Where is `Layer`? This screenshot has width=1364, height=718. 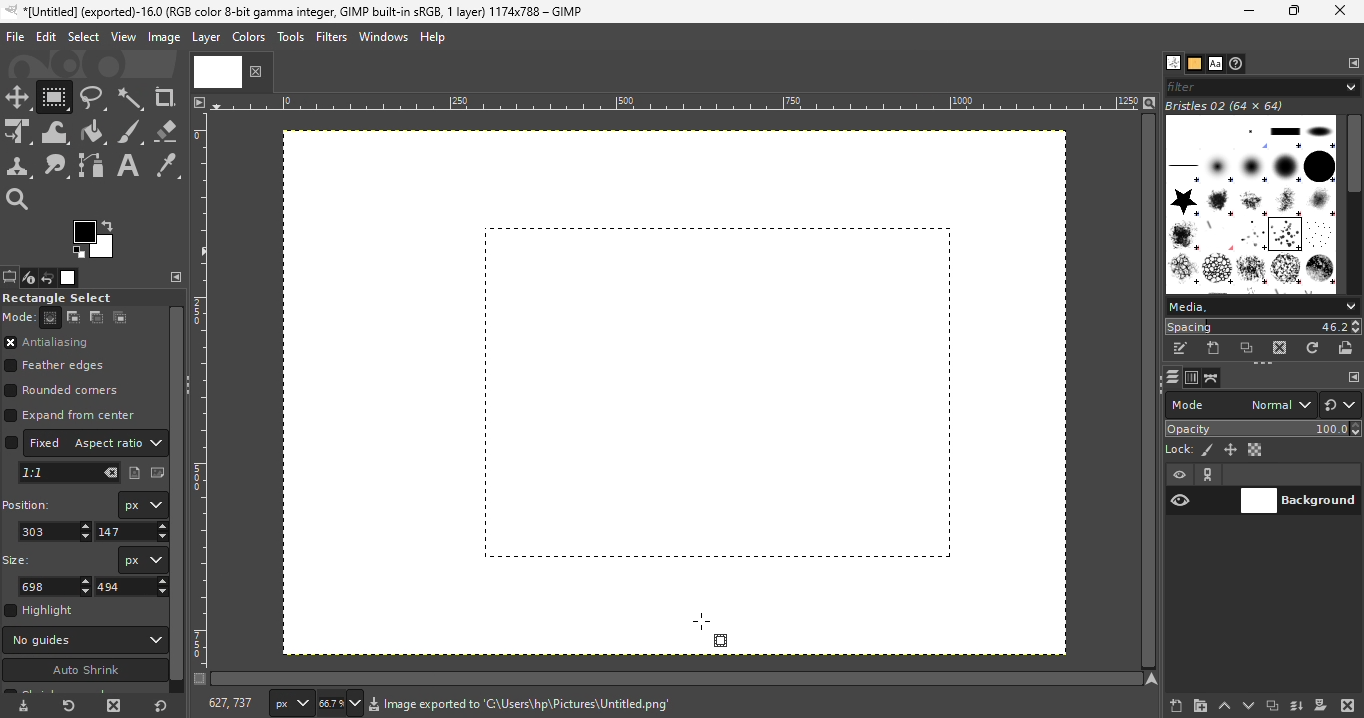 Layer is located at coordinates (204, 38).